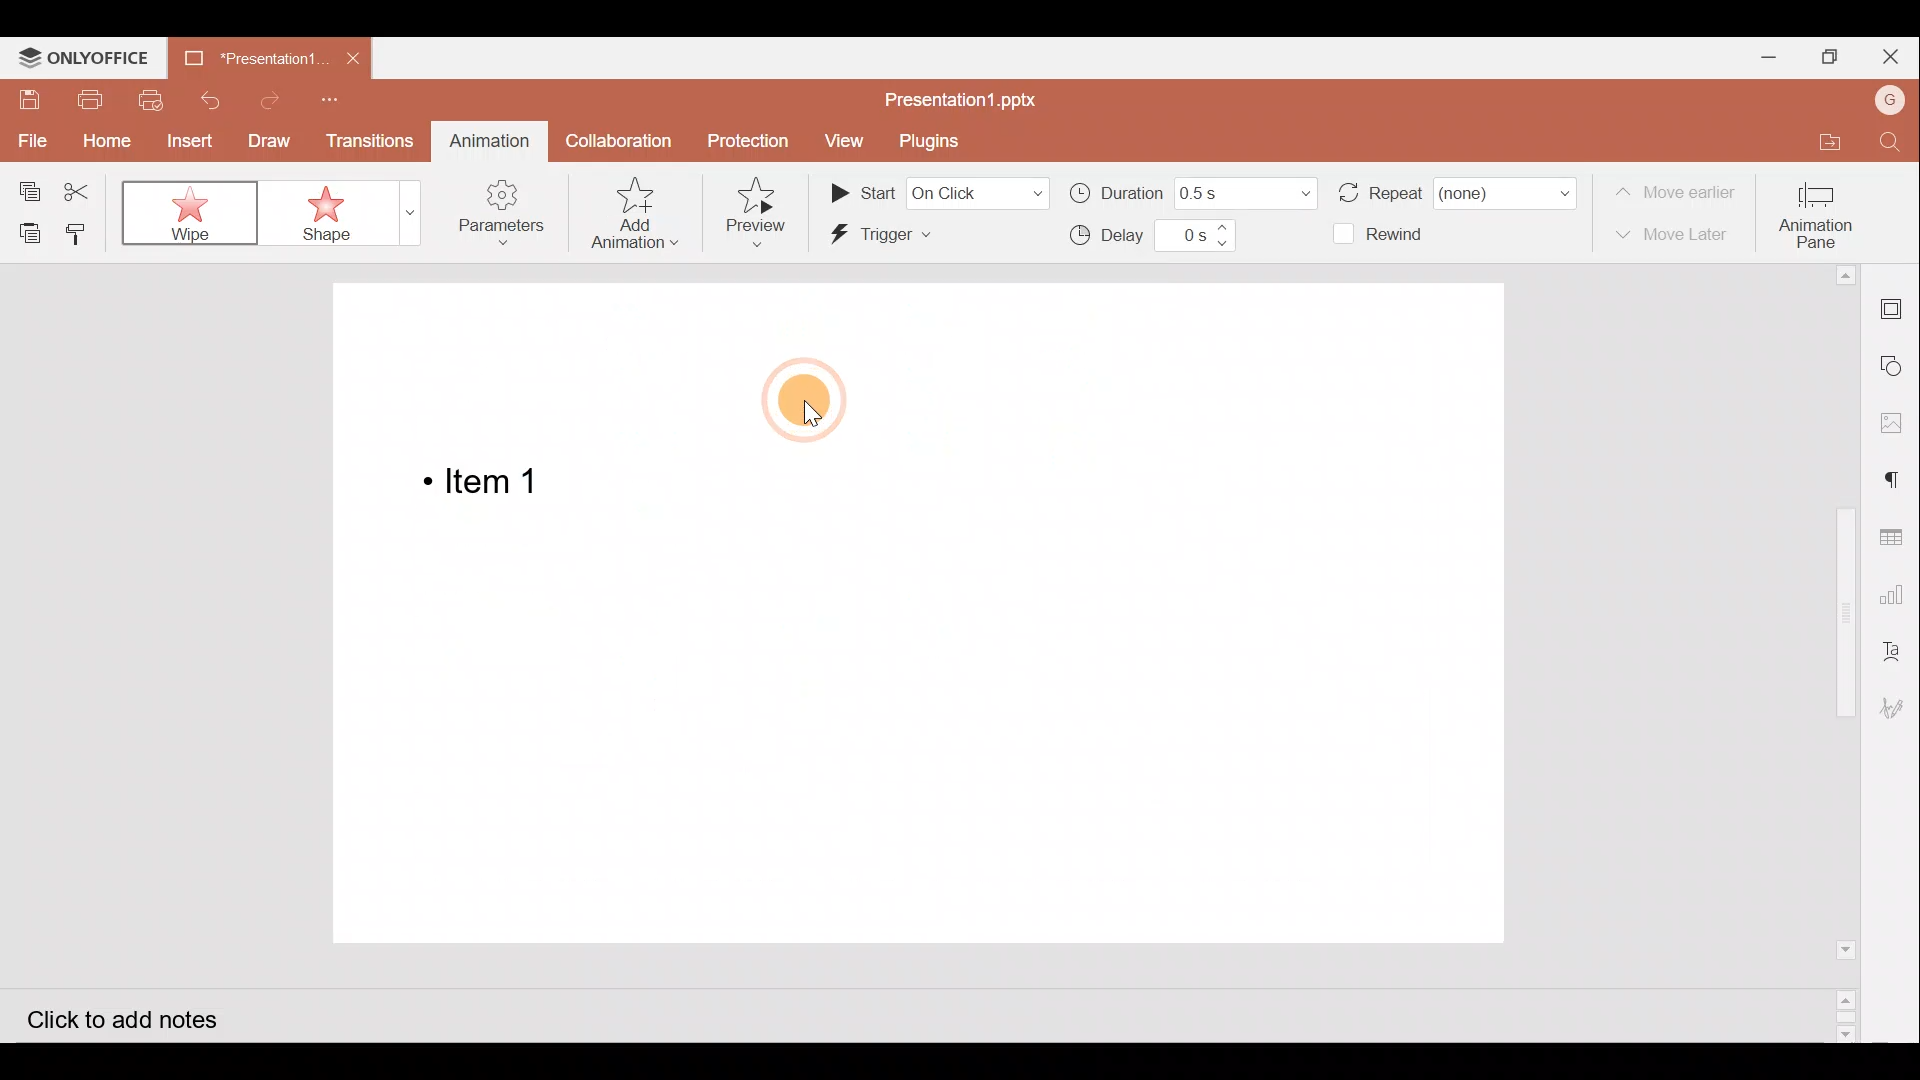 This screenshot has height=1080, width=1920. I want to click on Move earlier, so click(1676, 187).